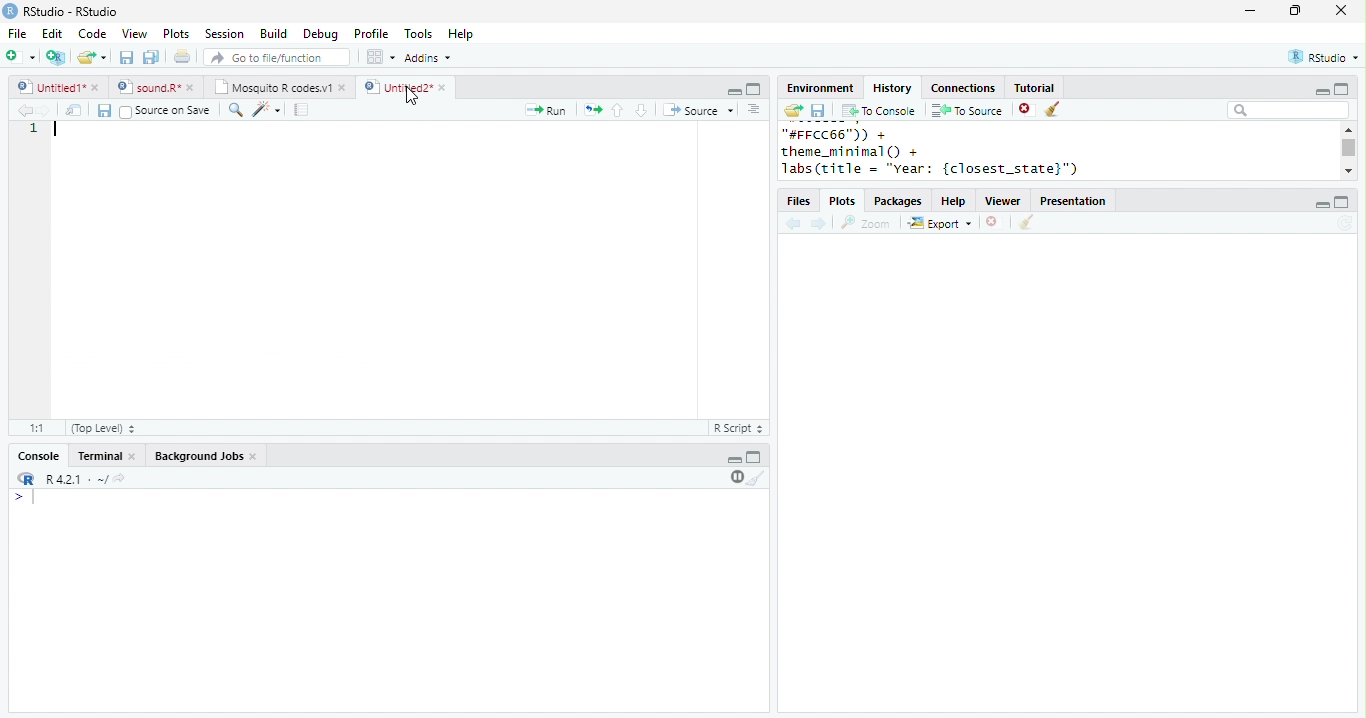  Describe the element at coordinates (941, 224) in the screenshot. I see `Export` at that location.